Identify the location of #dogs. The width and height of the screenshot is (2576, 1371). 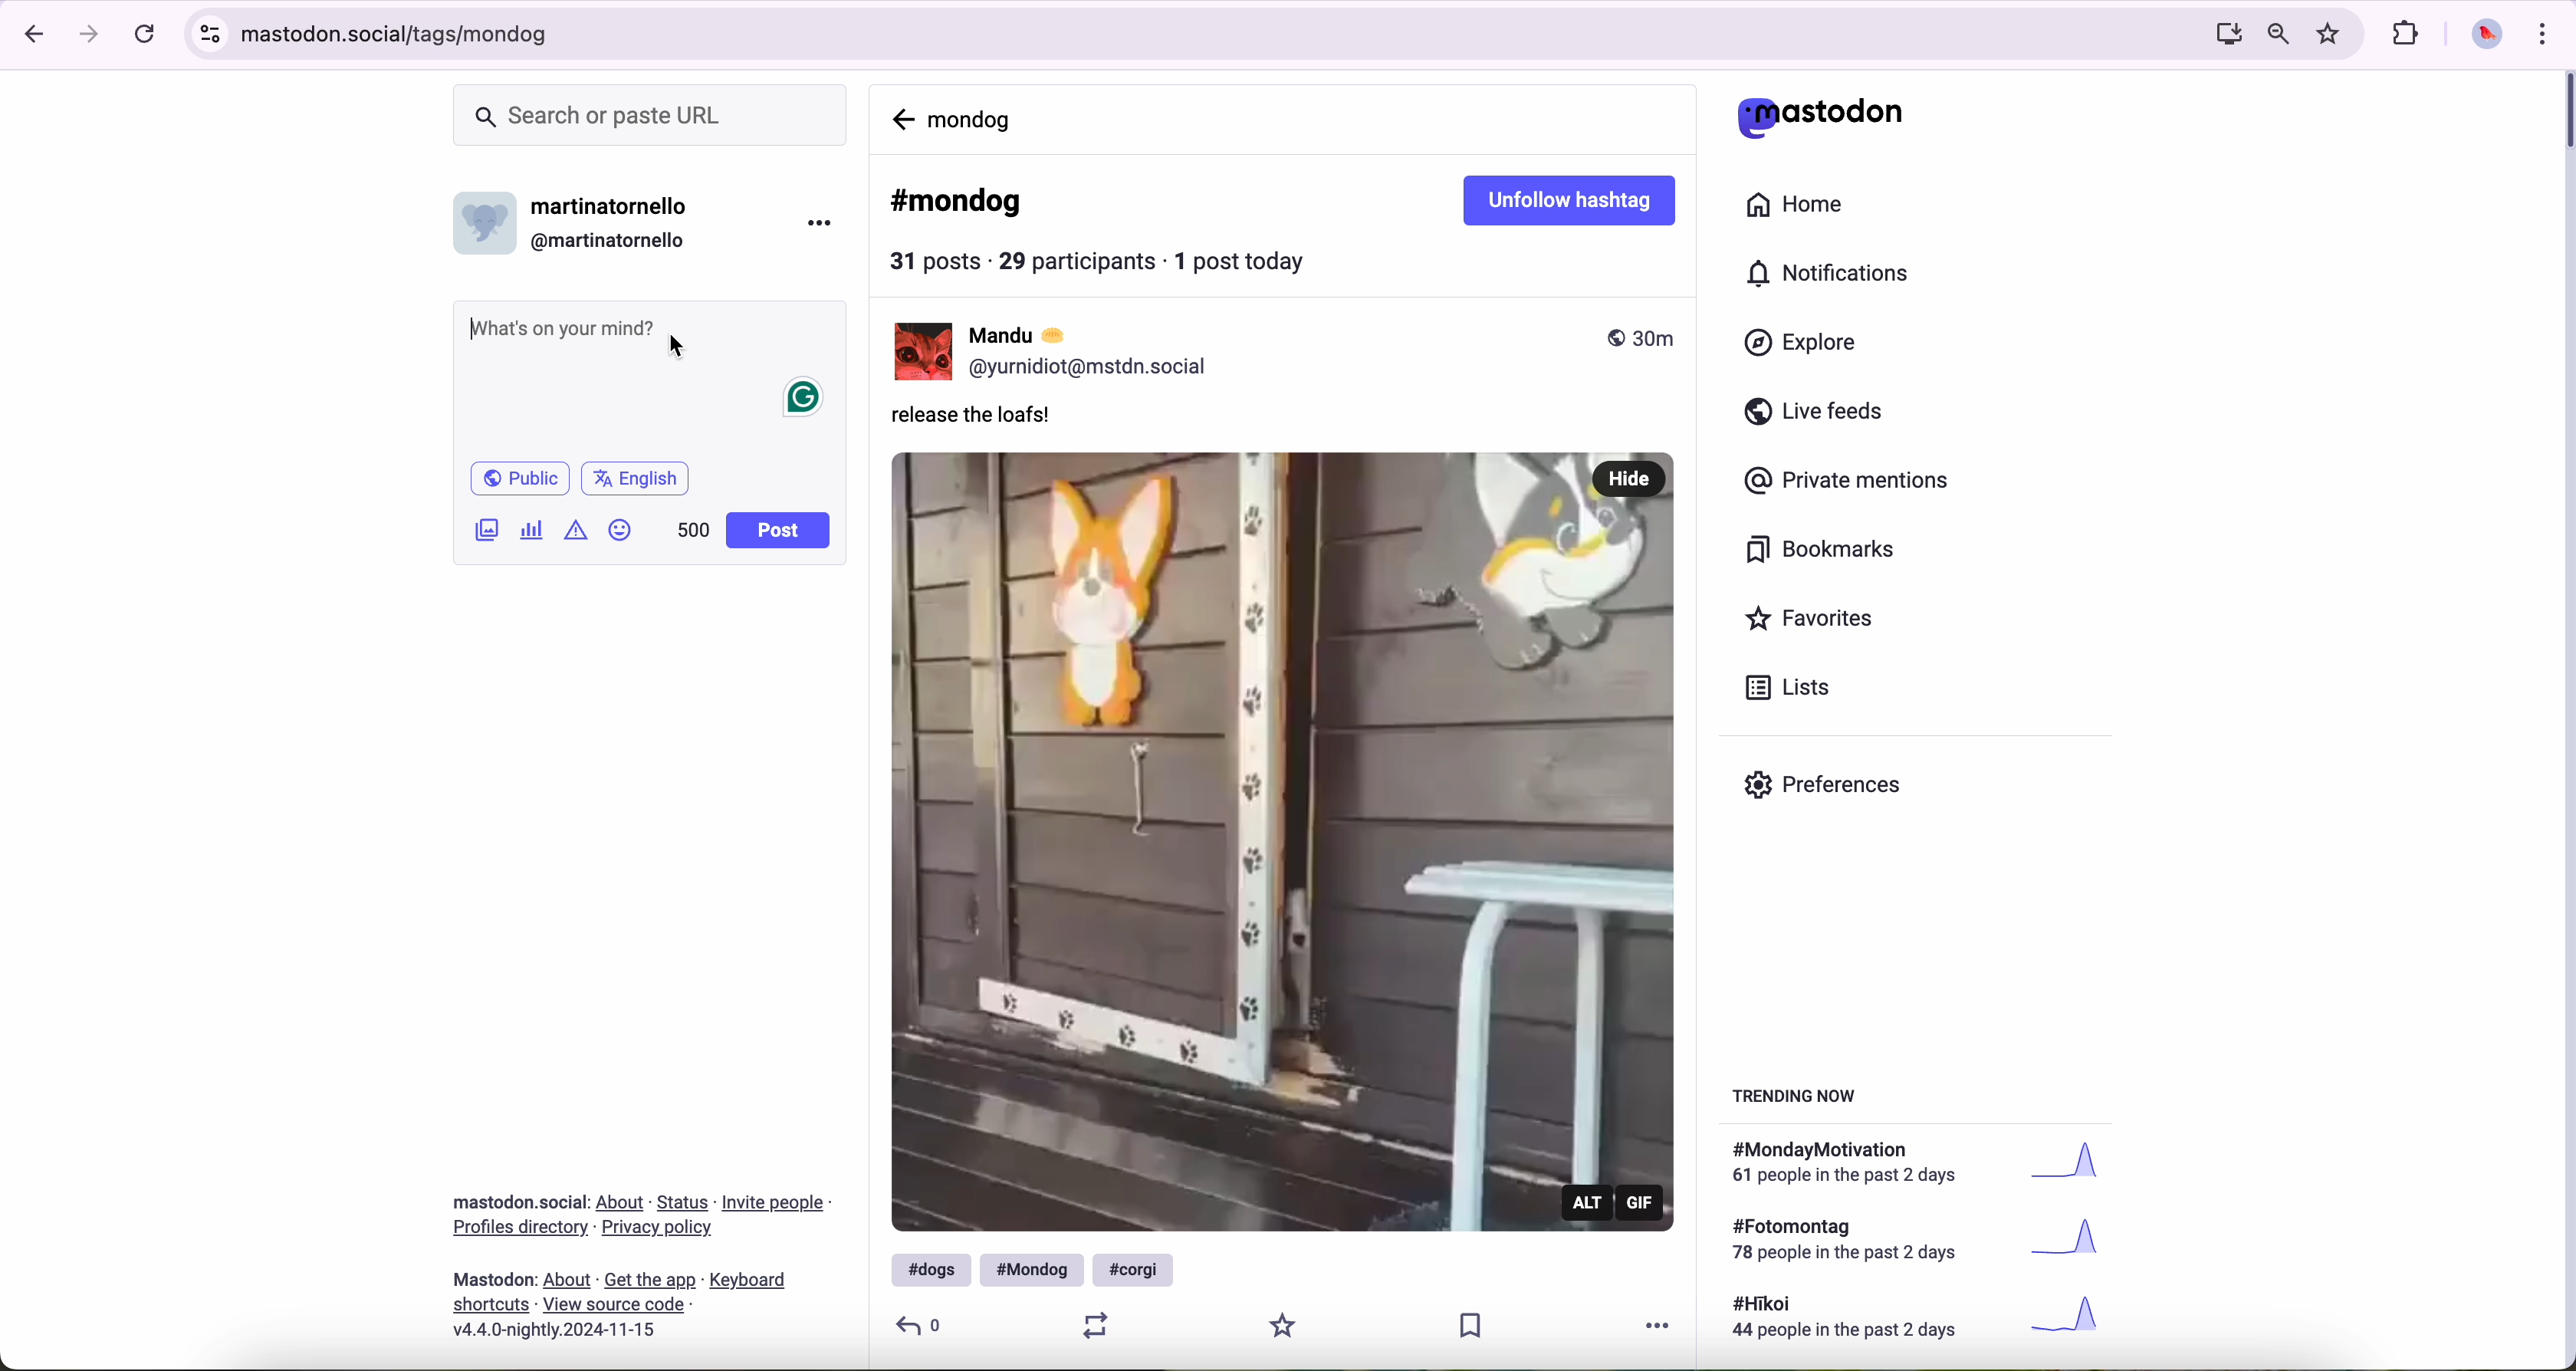
(926, 1269).